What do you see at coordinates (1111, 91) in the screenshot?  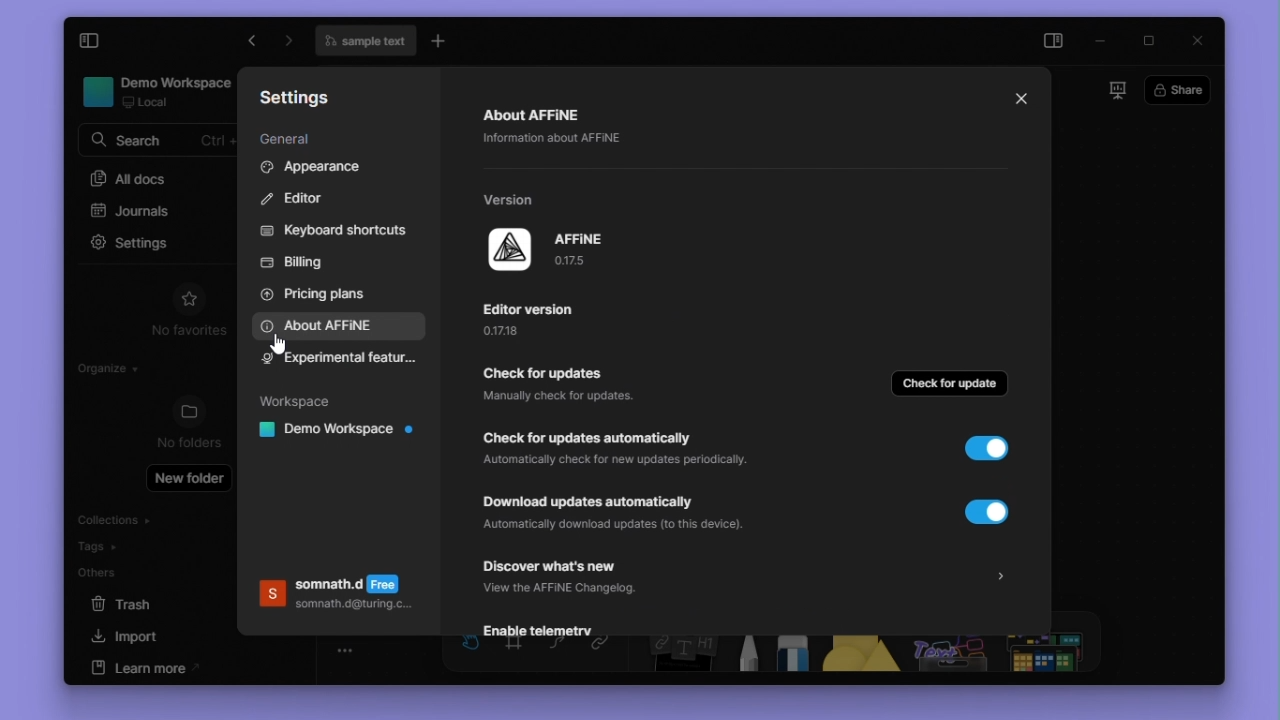 I see `slideshow` at bounding box center [1111, 91].